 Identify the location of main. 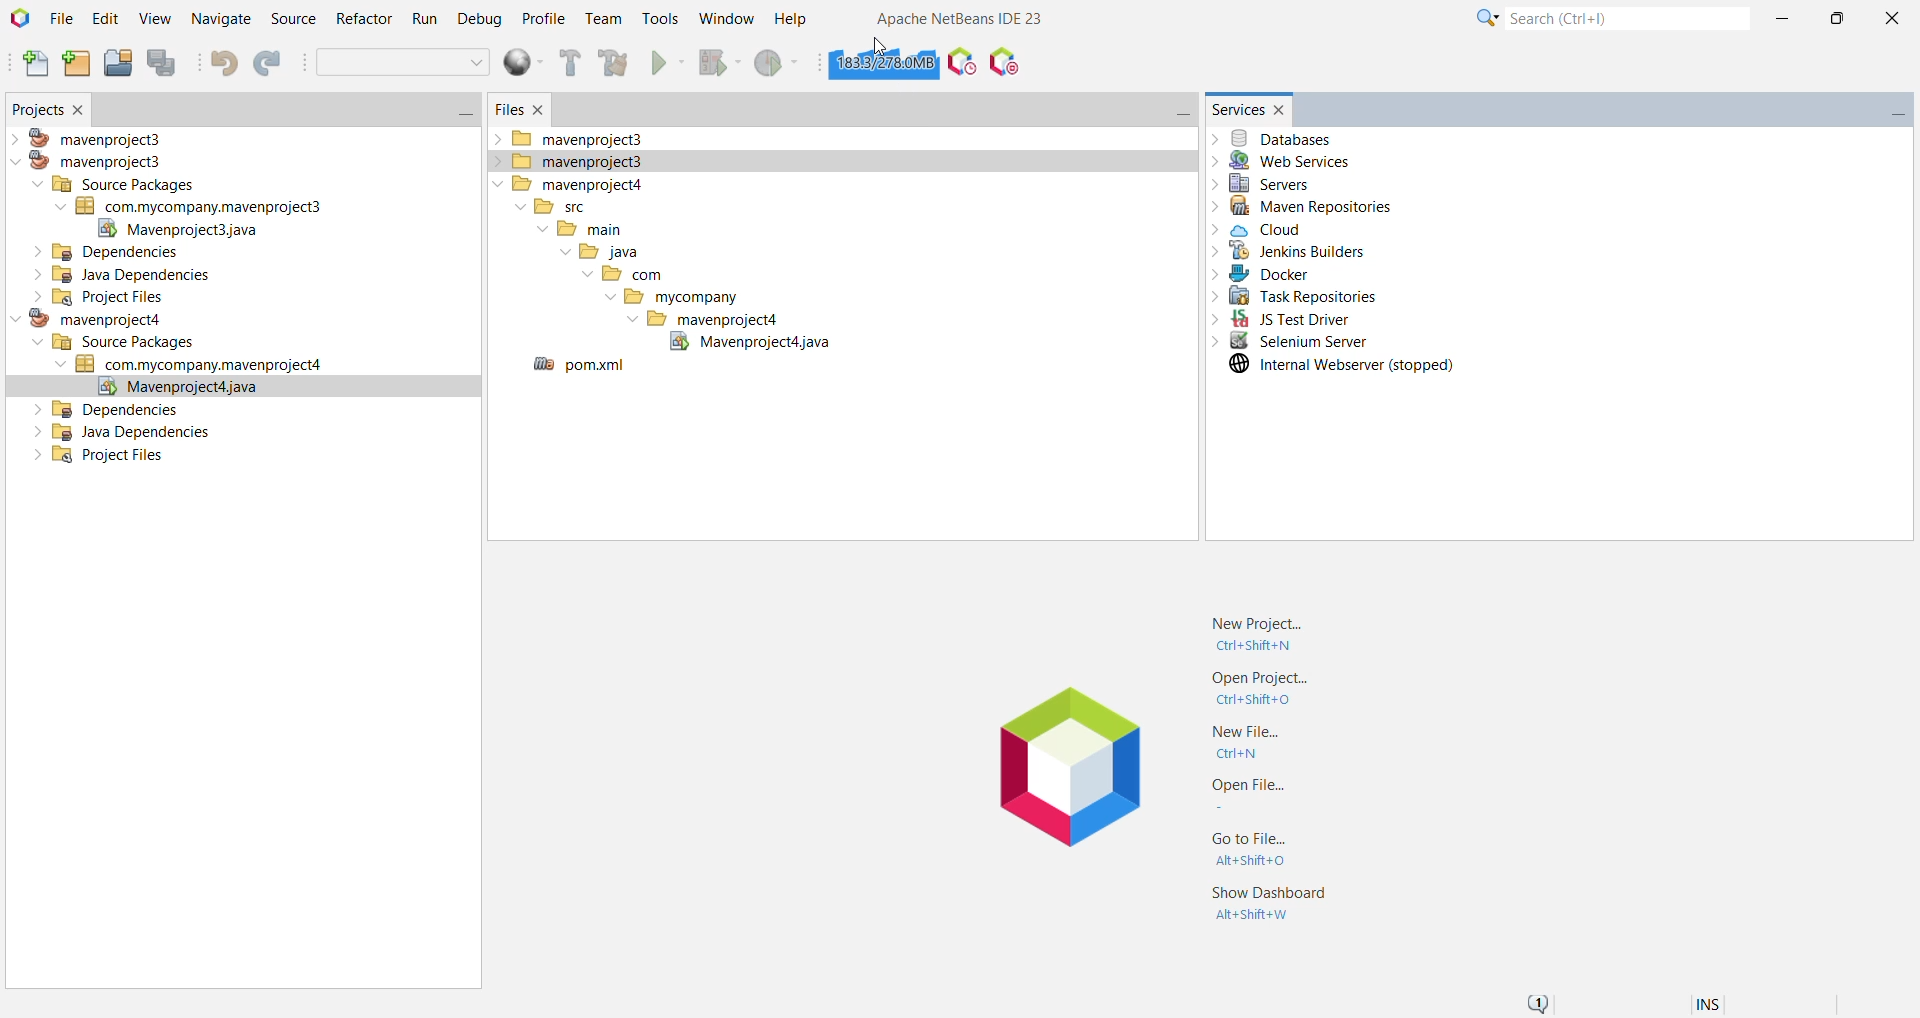
(581, 232).